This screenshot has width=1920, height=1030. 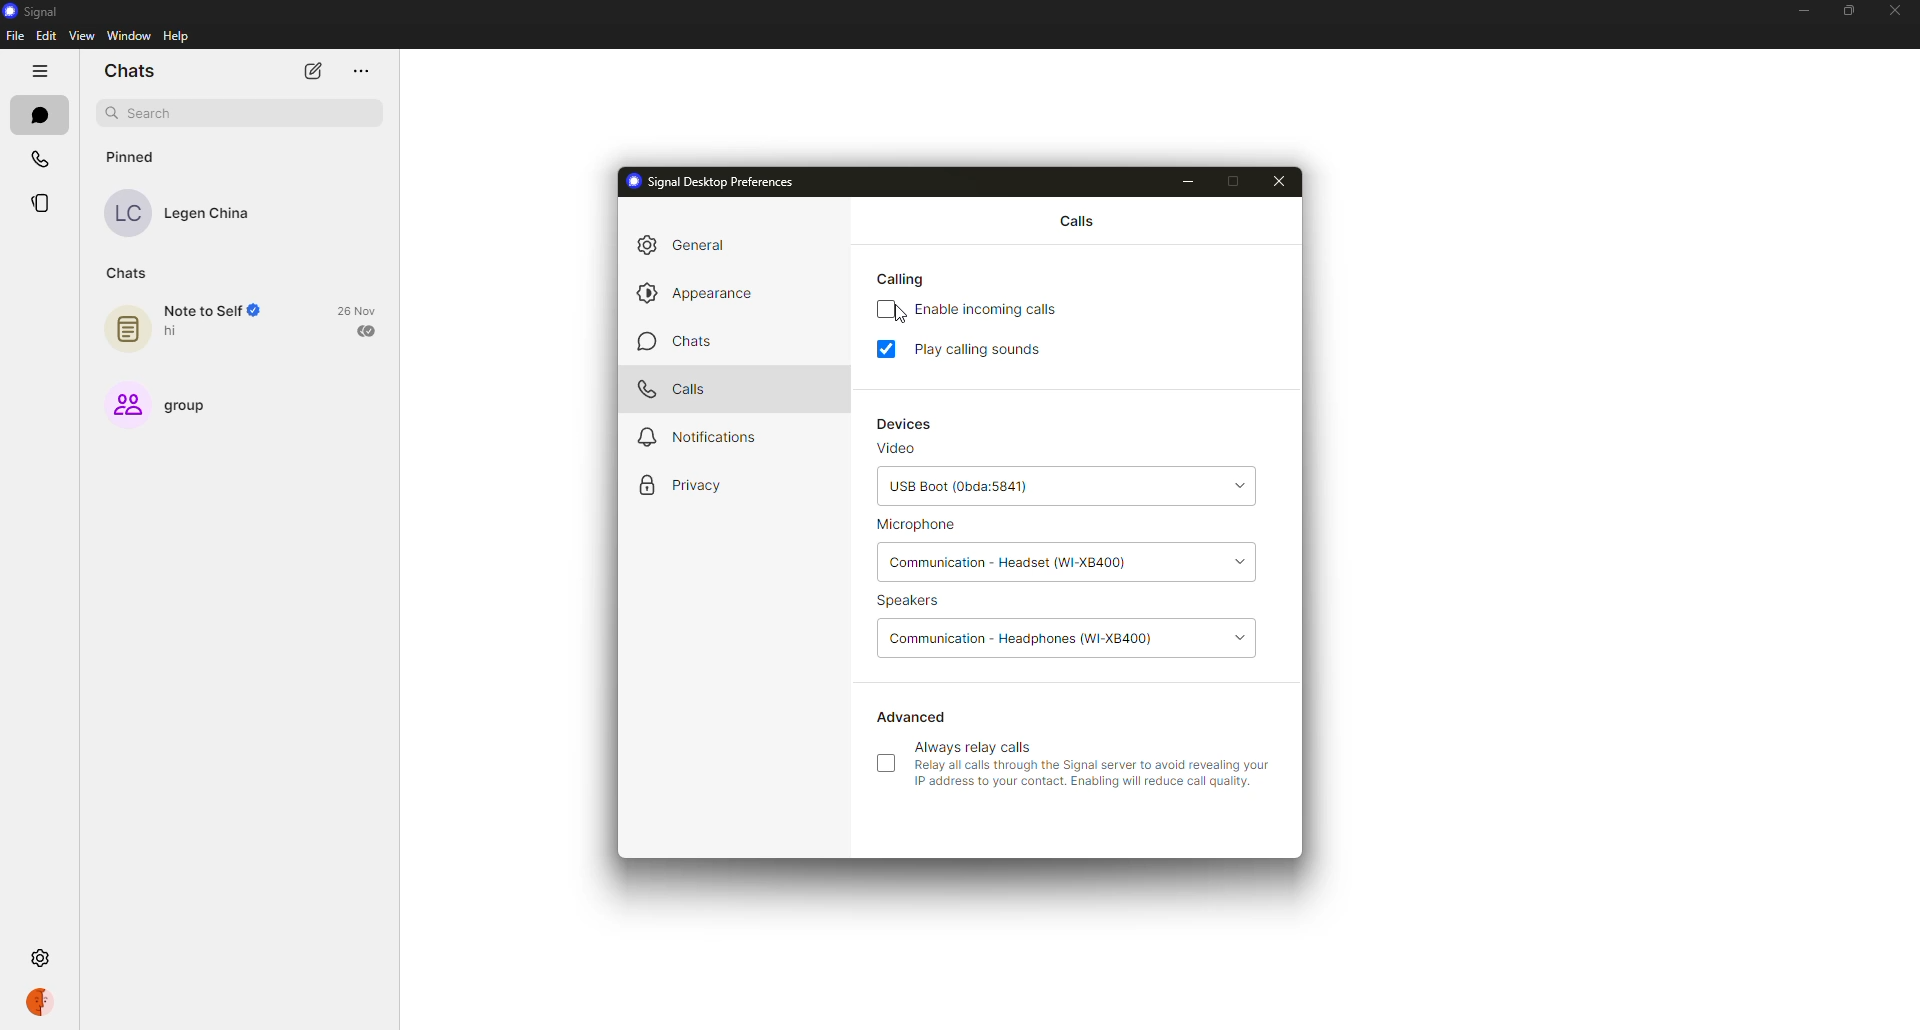 What do you see at coordinates (888, 308) in the screenshot?
I see `disabled` at bounding box center [888, 308].